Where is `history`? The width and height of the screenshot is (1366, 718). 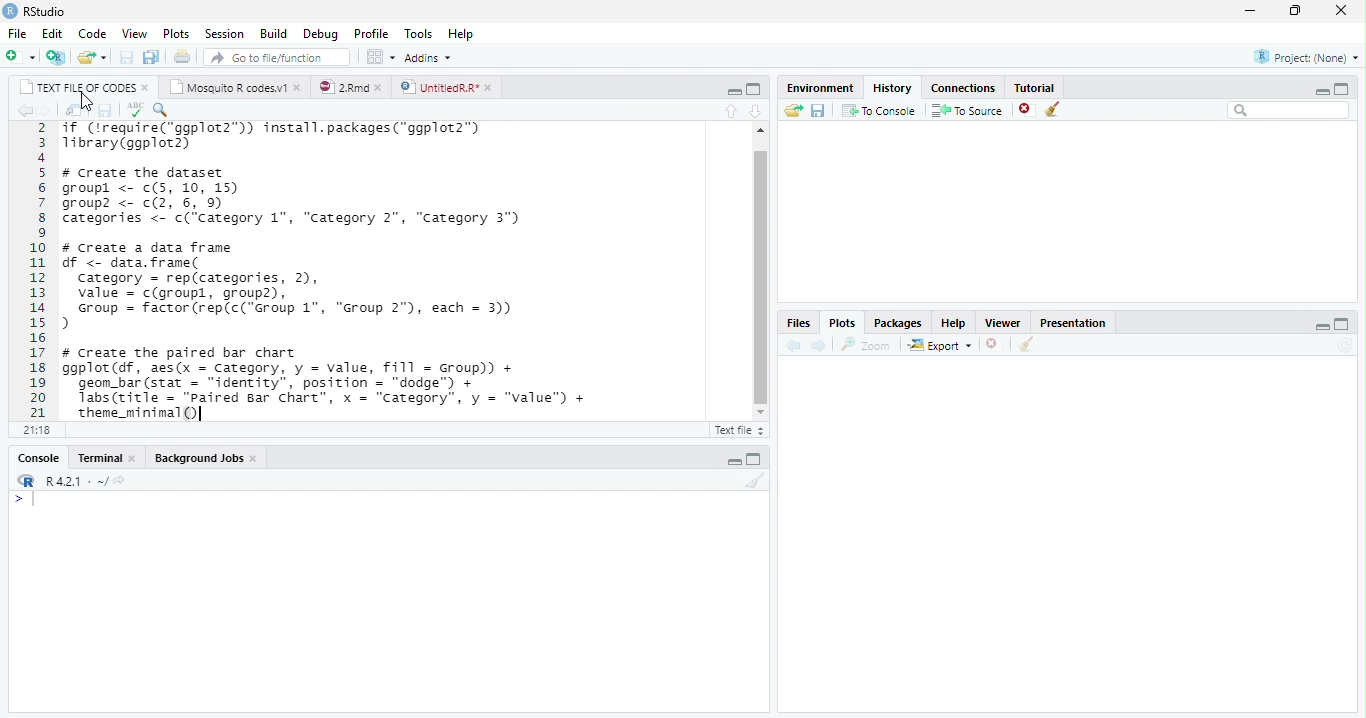 history is located at coordinates (891, 87).